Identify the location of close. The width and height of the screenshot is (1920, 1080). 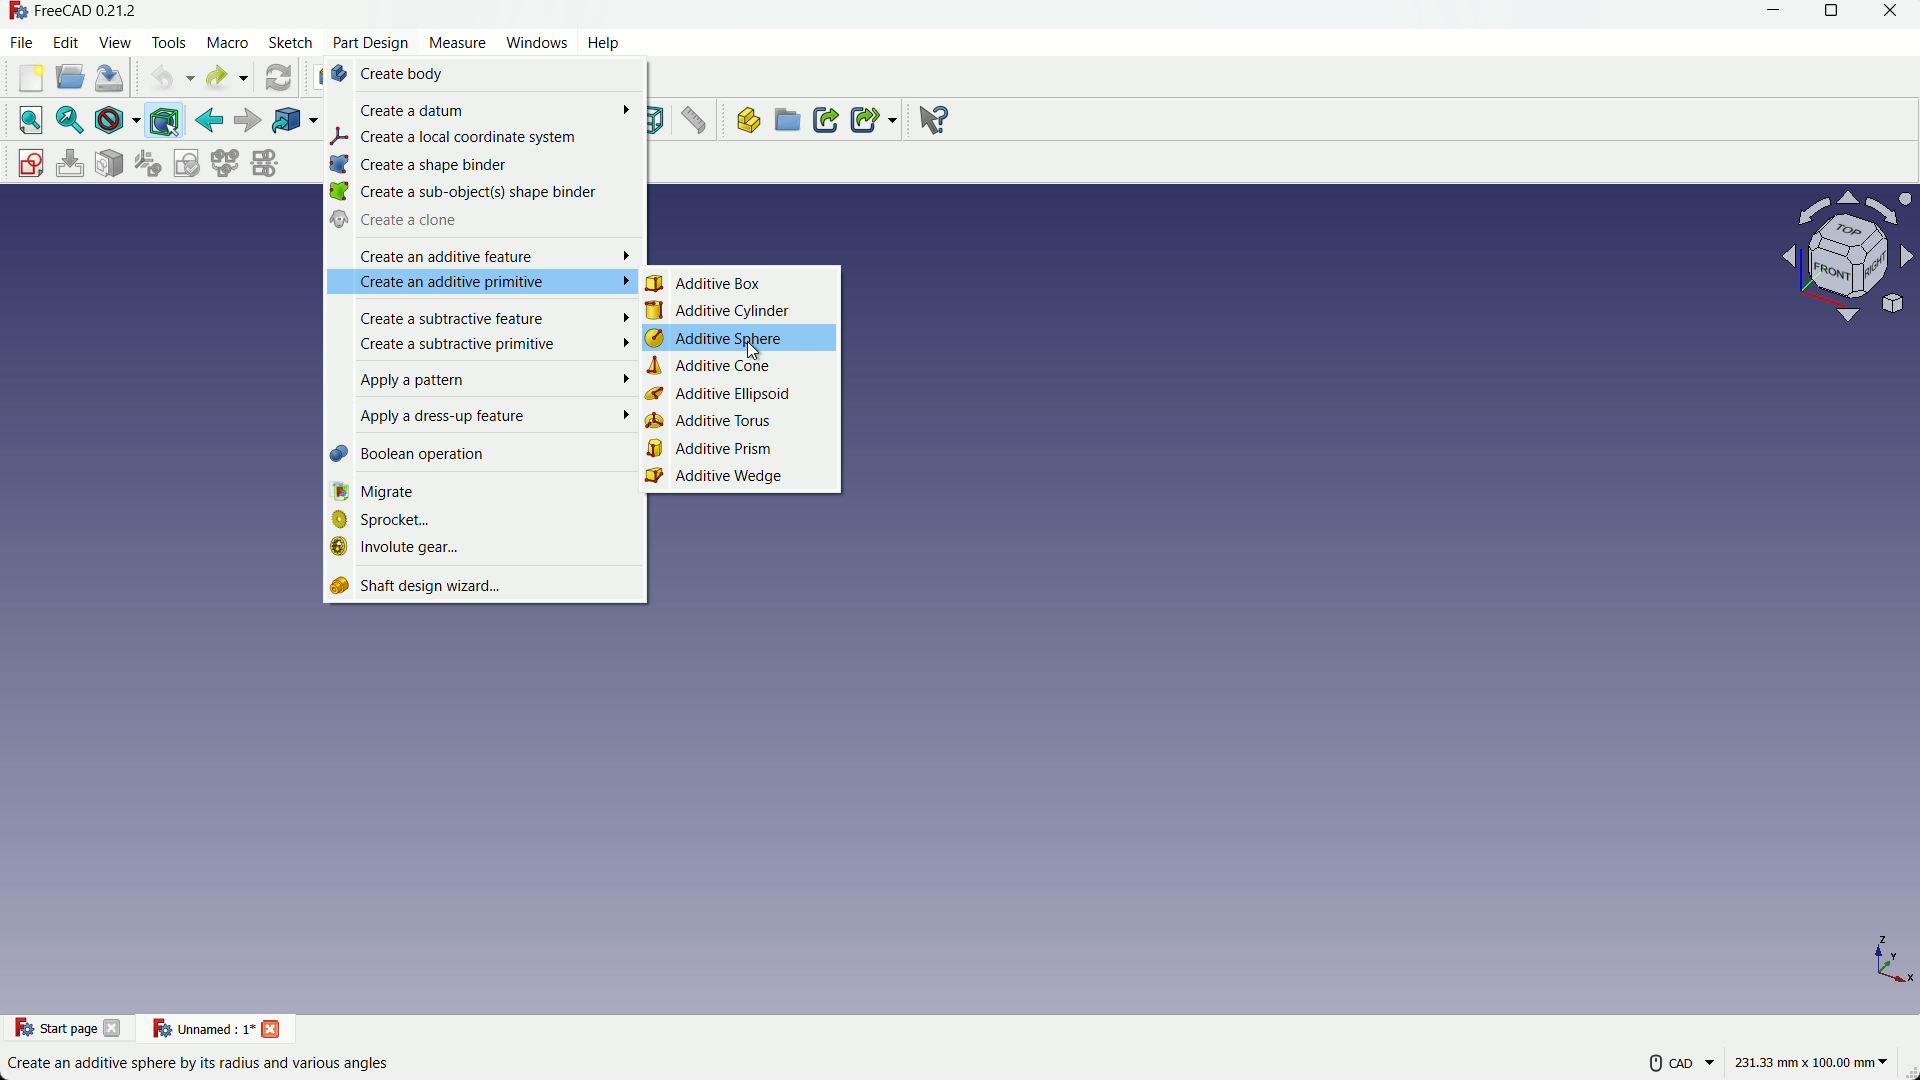
(1889, 12).